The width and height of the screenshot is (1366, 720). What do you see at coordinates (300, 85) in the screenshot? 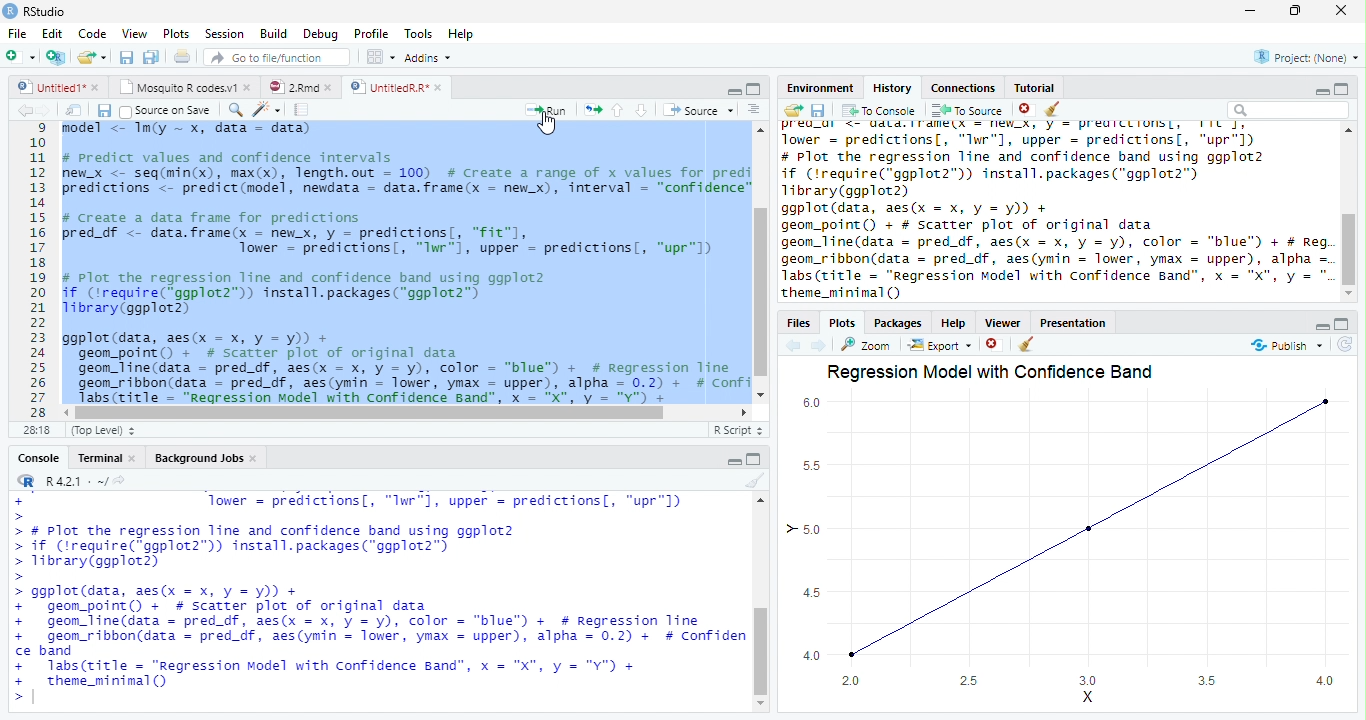
I see `2 Rmd` at bounding box center [300, 85].